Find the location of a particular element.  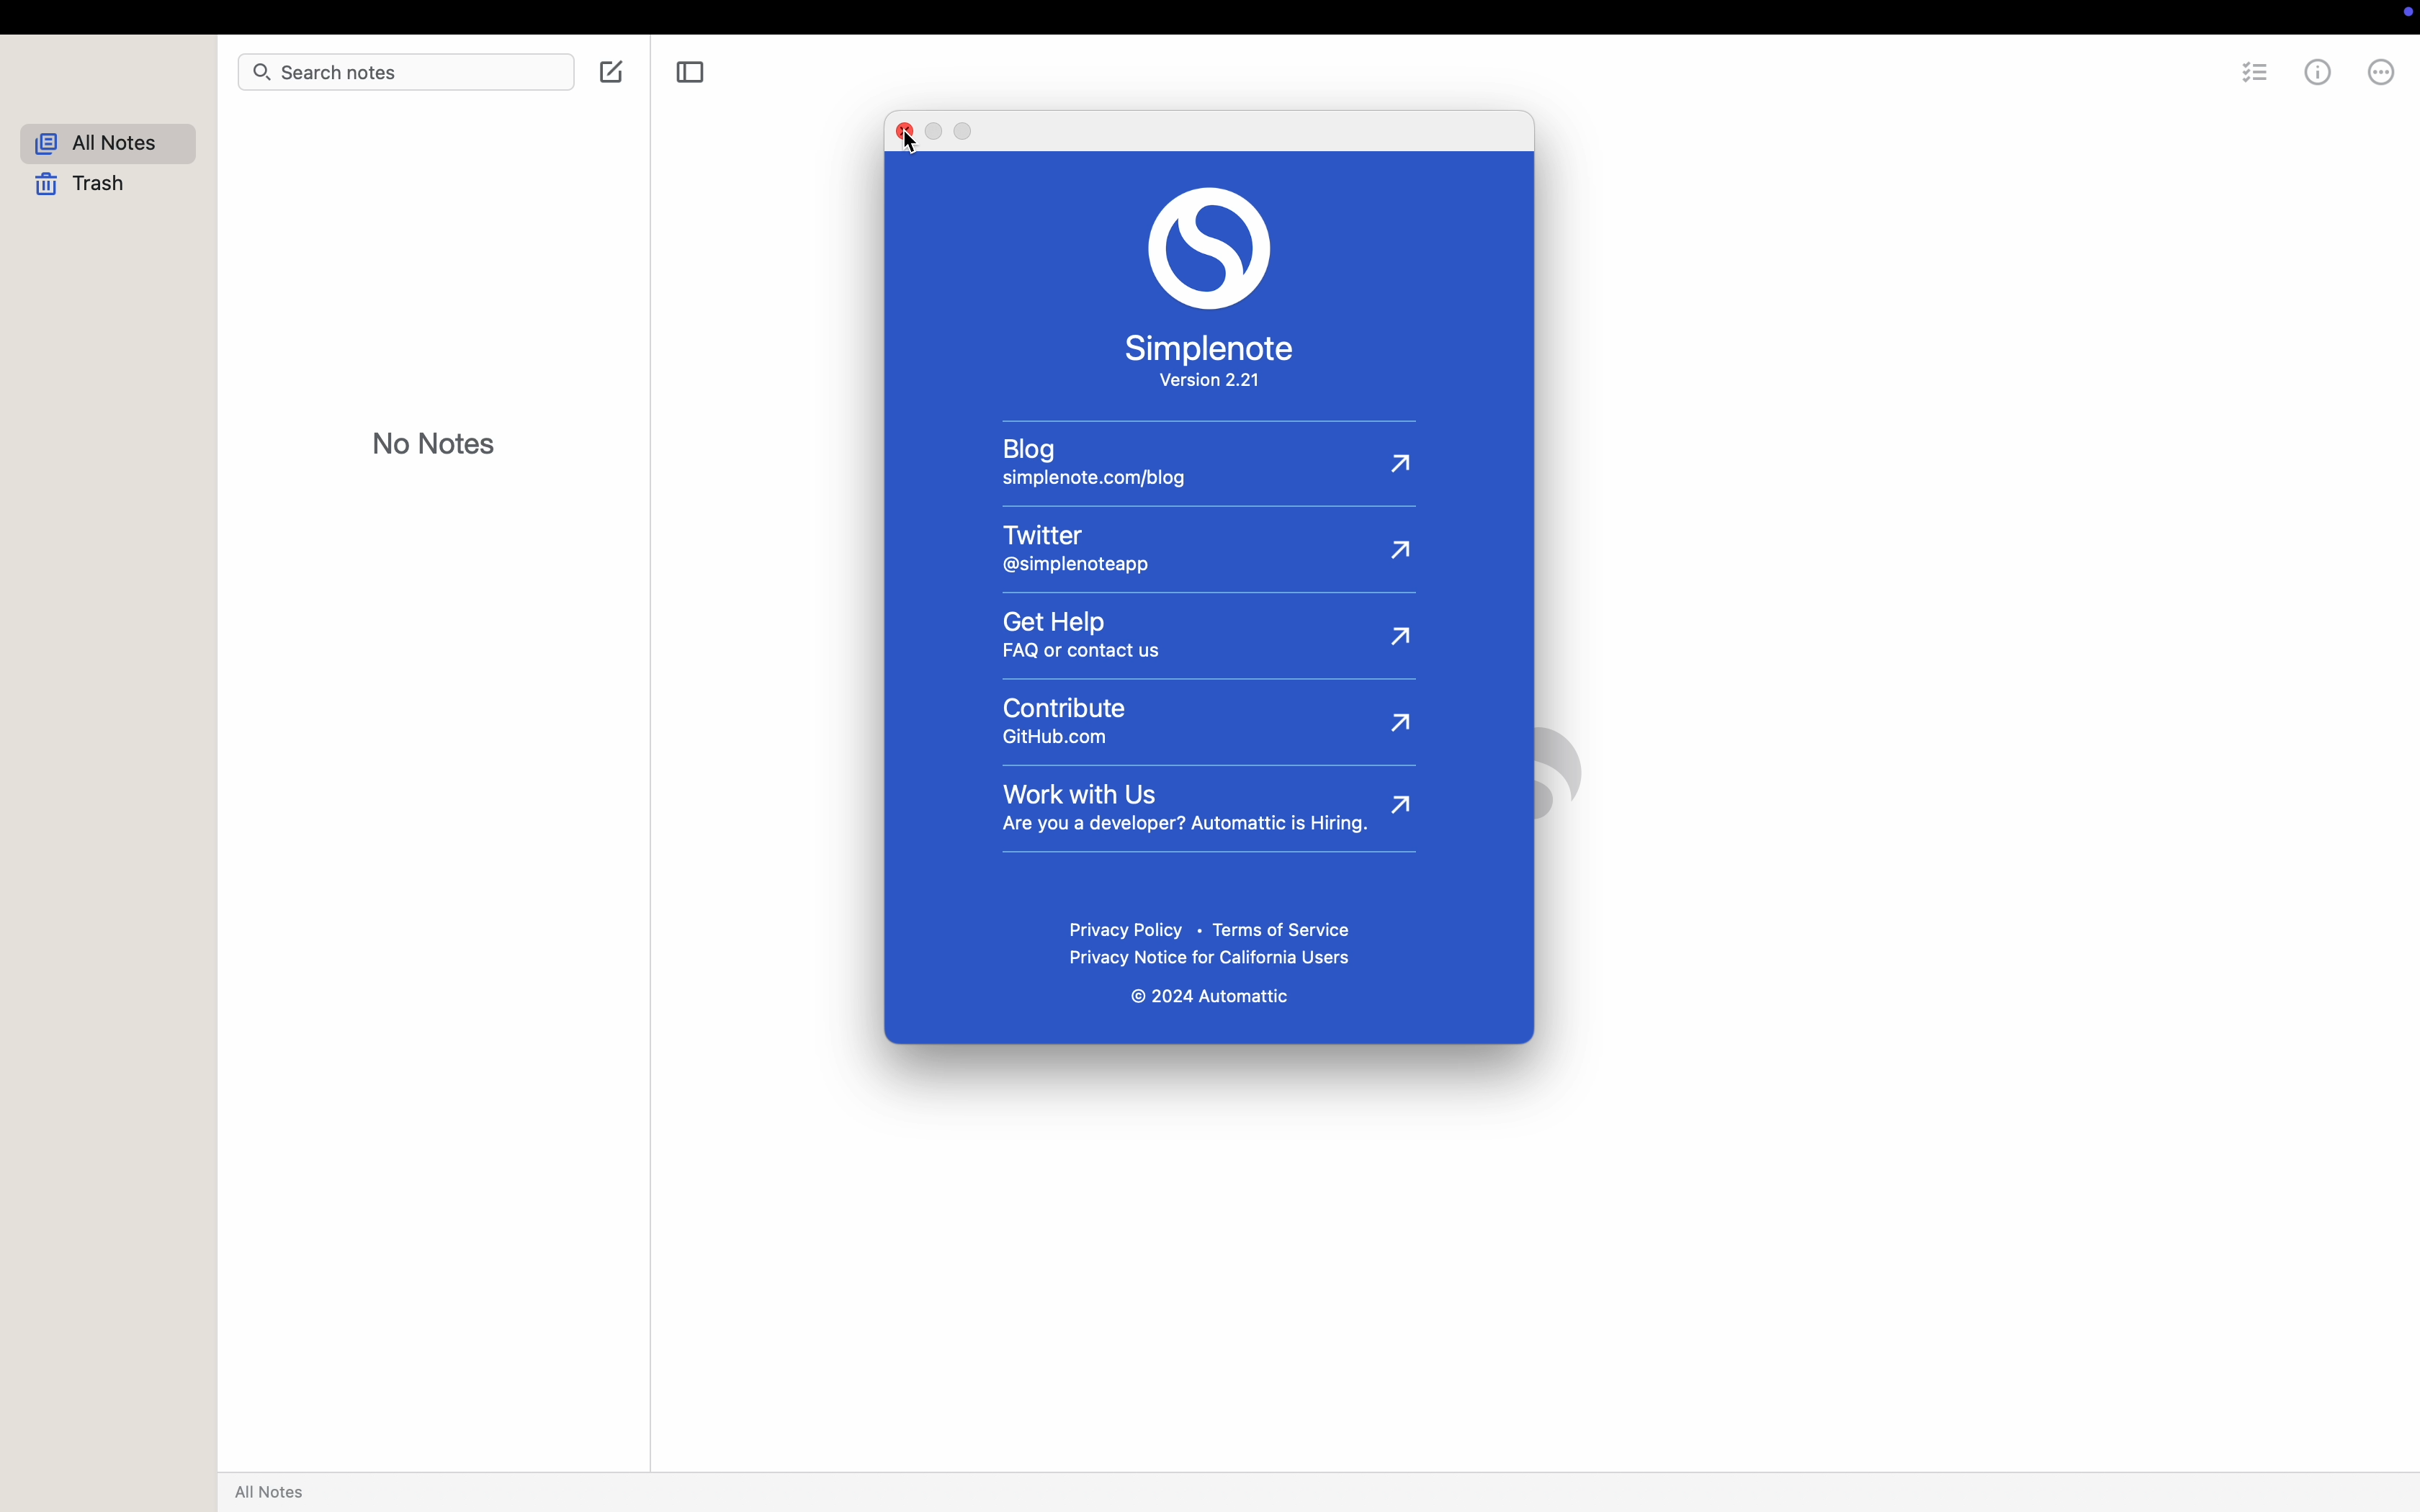

Simplenote logo is located at coordinates (1535, 773).